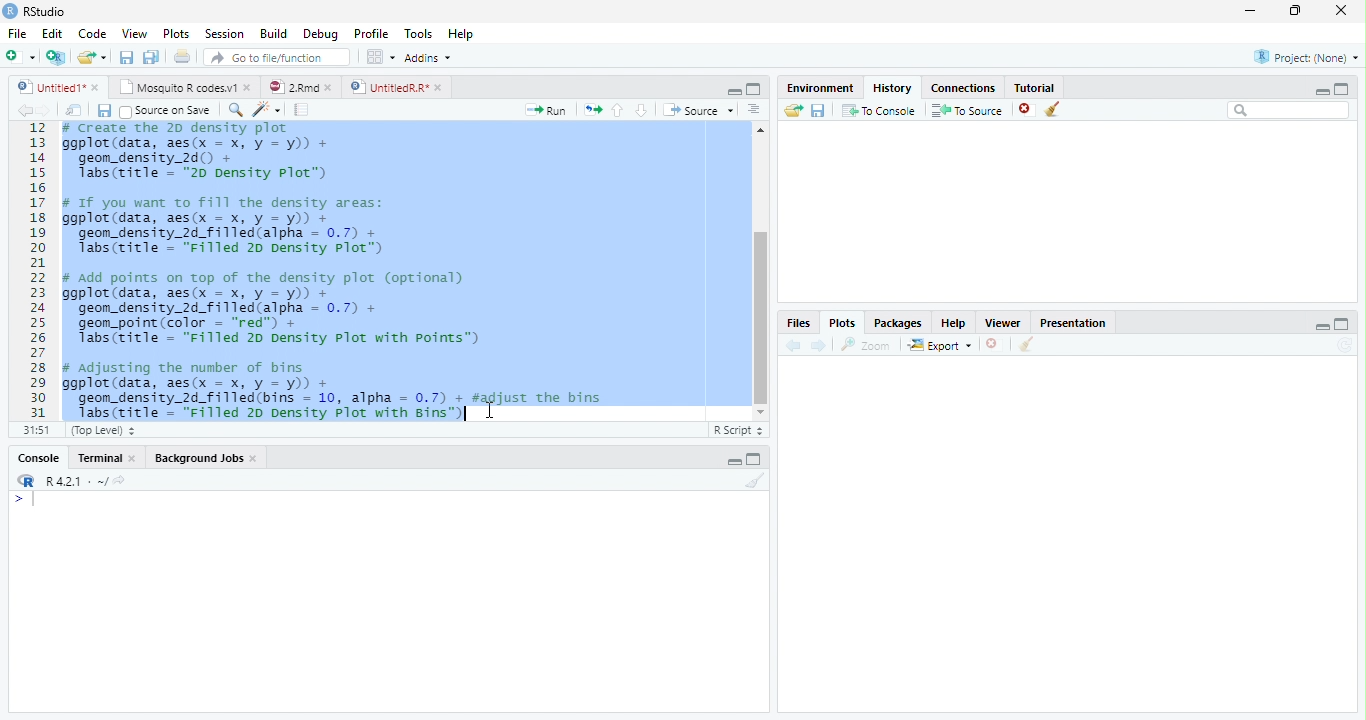 This screenshot has height=720, width=1366. I want to click on Document outline, so click(754, 111).